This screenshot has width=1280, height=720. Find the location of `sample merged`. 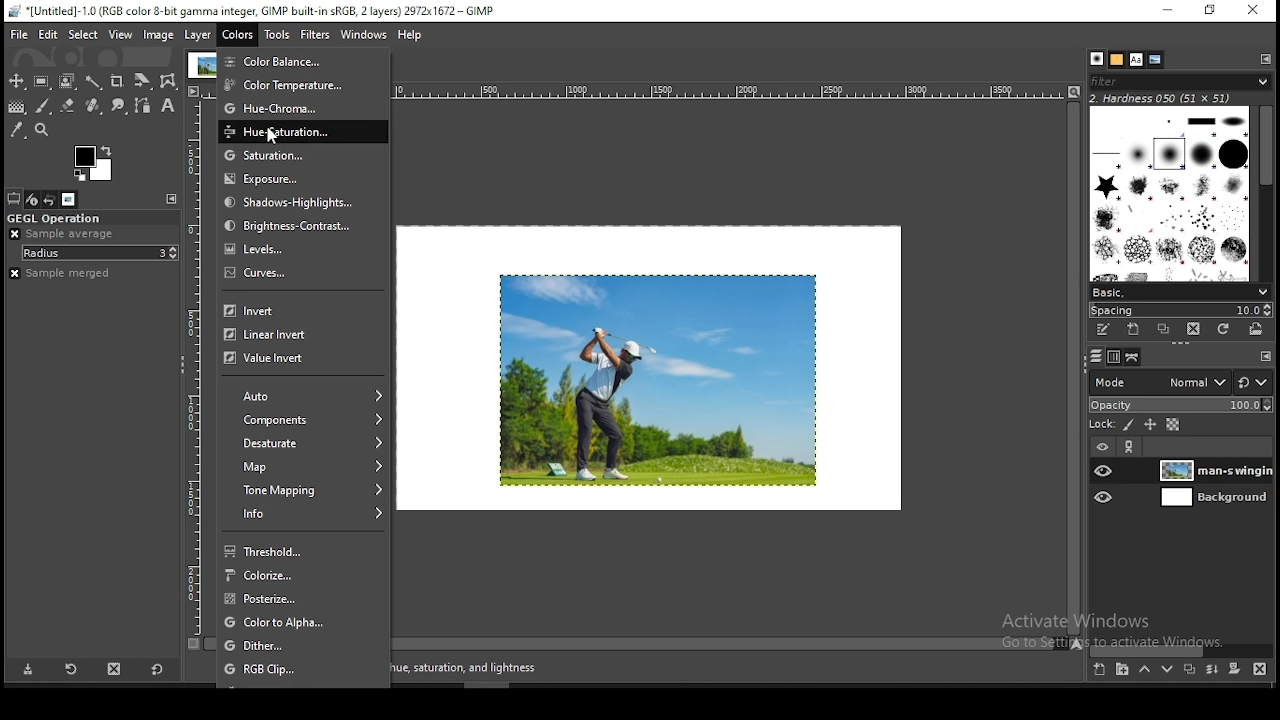

sample merged is located at coordinates (63, 273).